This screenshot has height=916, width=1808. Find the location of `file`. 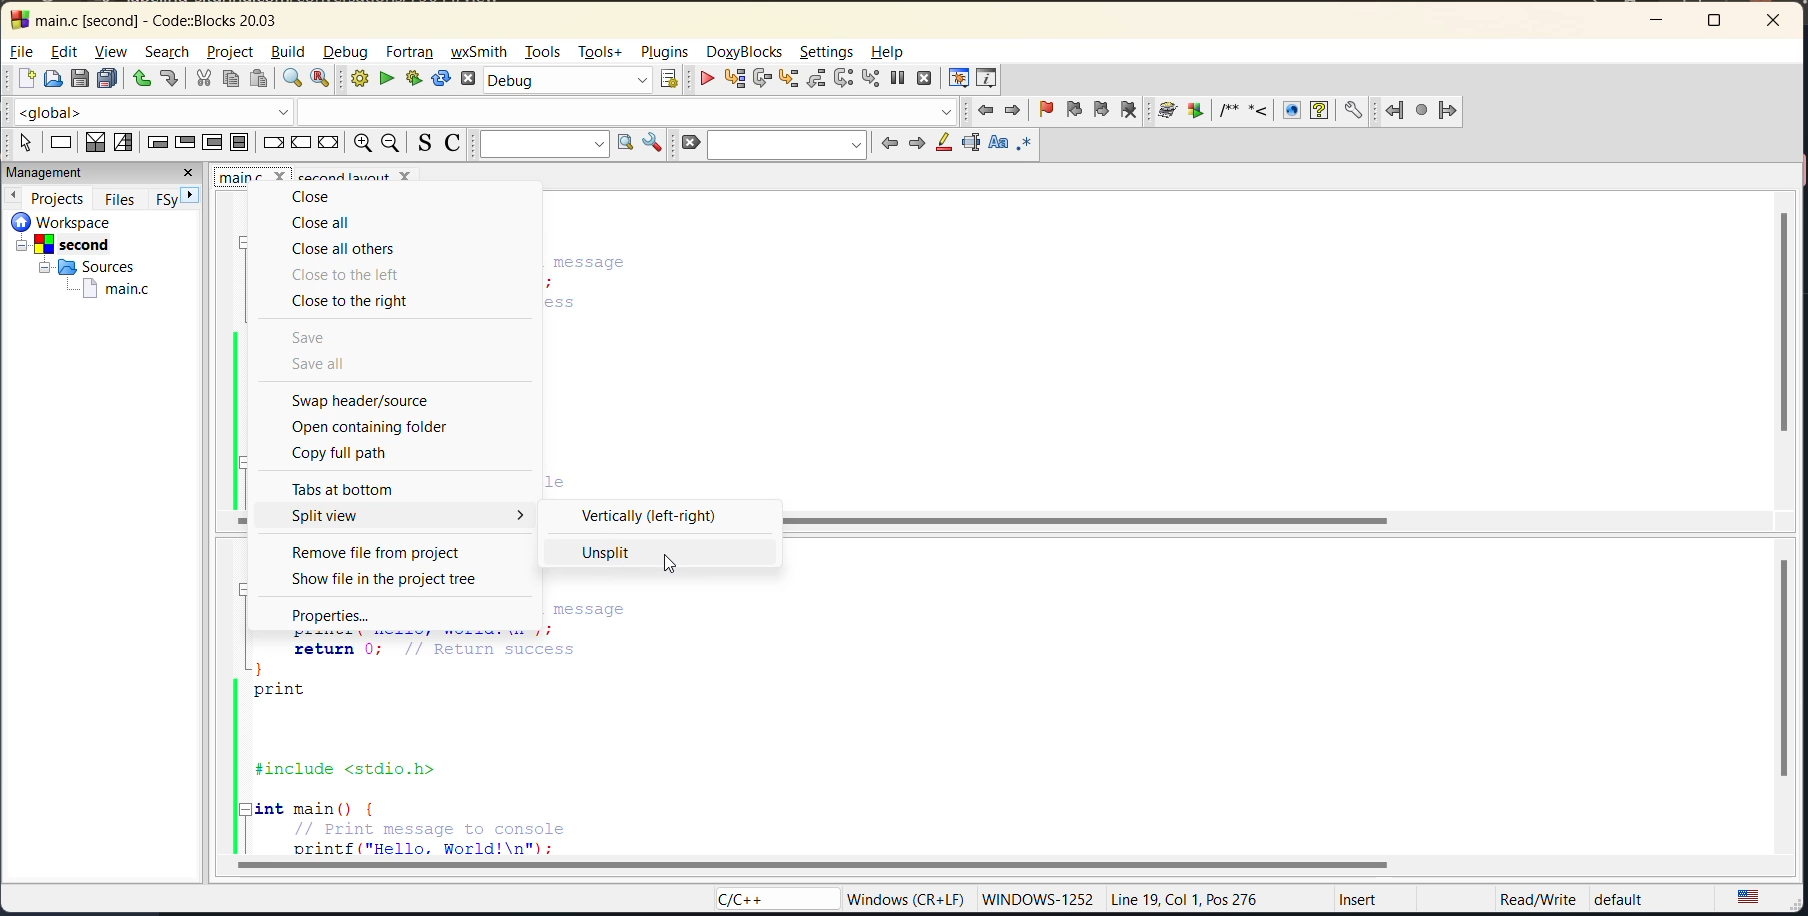

file is located at coordinates (20, 51).